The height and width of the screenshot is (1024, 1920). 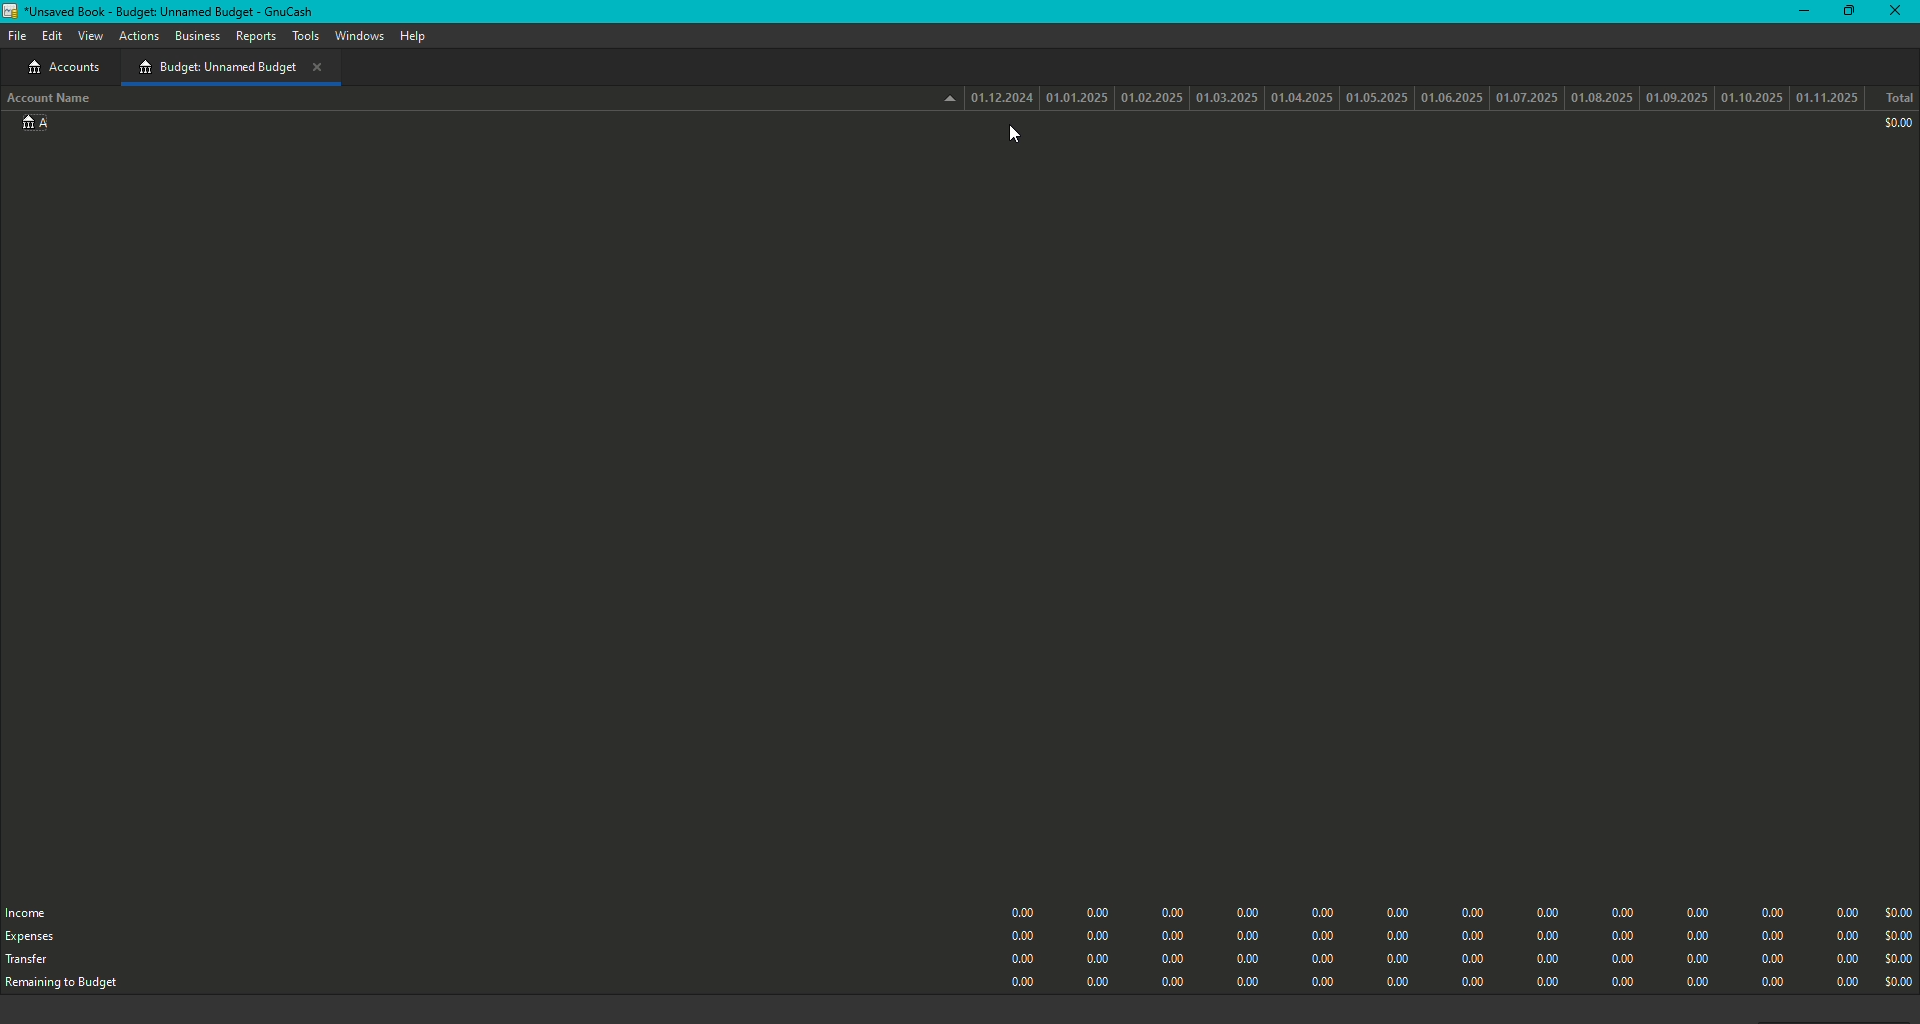 What do you see at coordinates (1455, 942) in the screenshot?
I see `$0` at bounding box center [1455, 942].